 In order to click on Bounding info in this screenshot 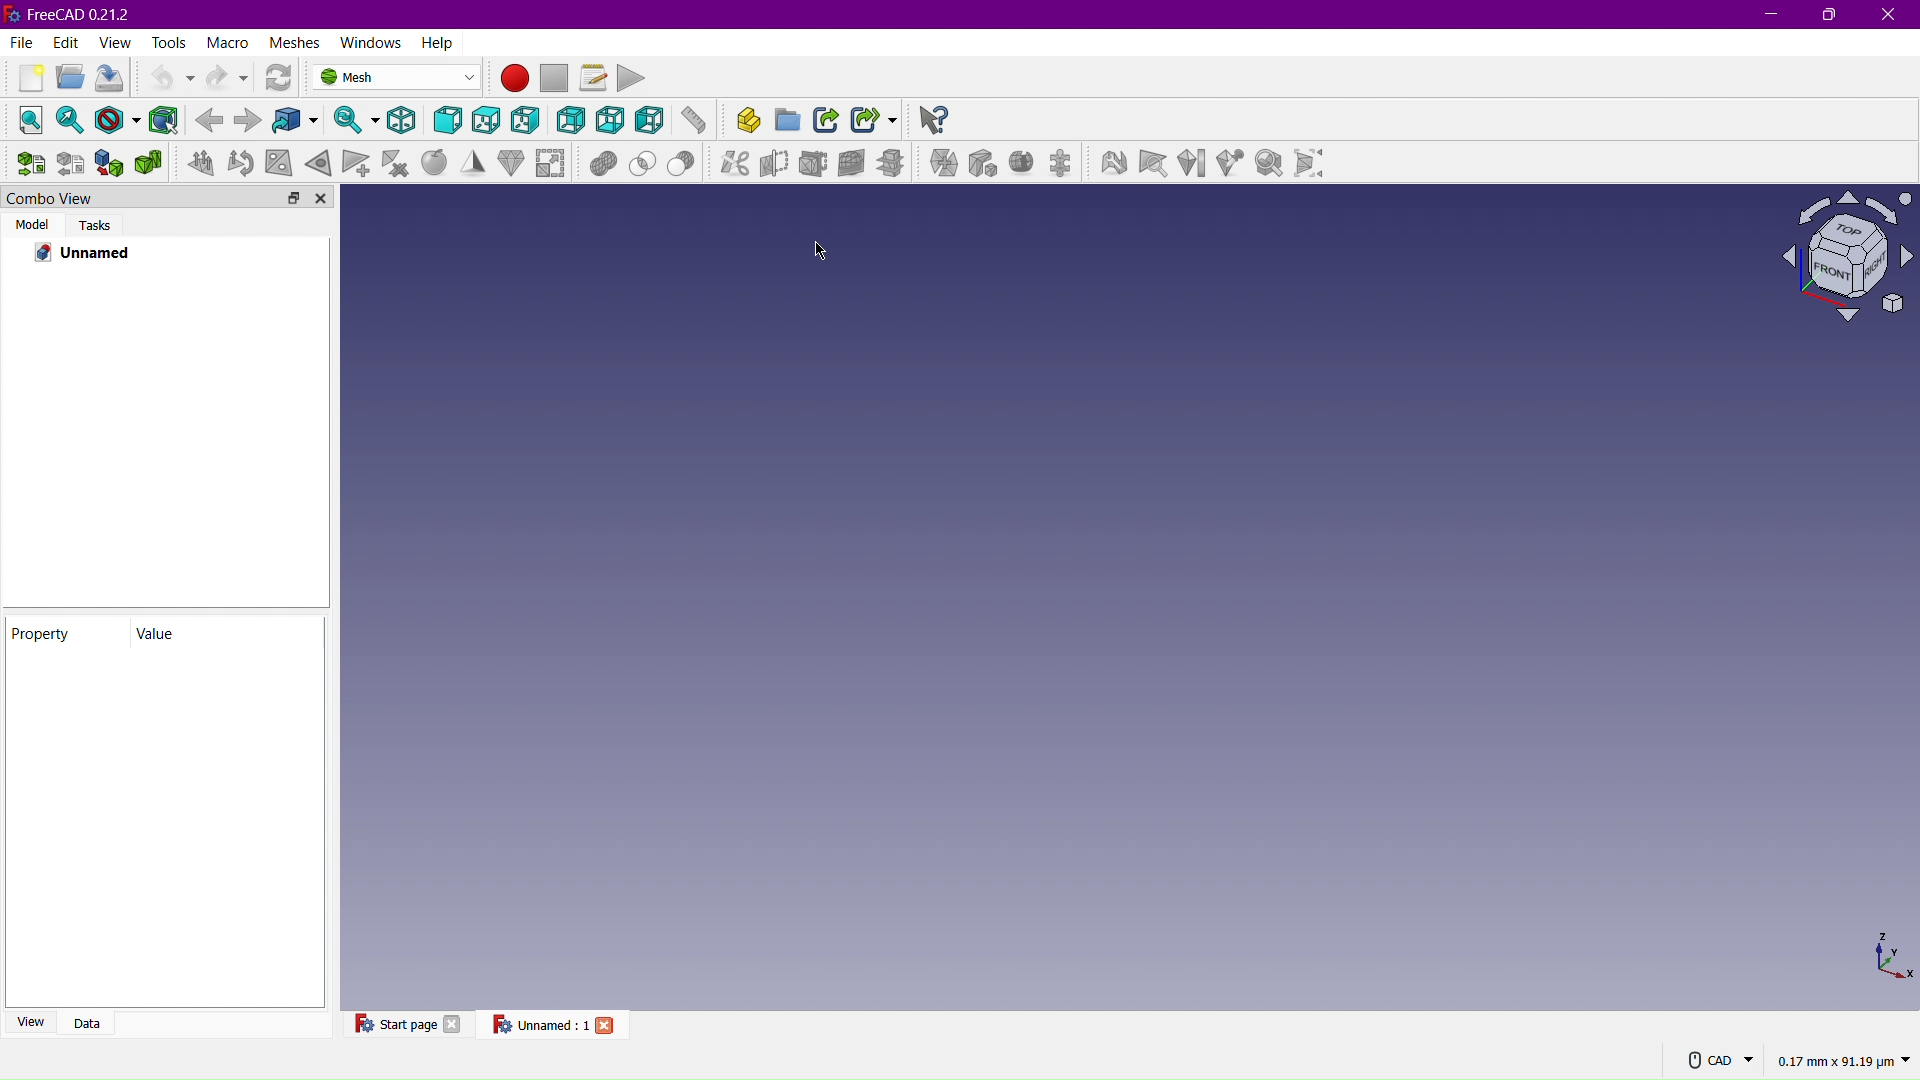, I will do `click(1314, 169)`.